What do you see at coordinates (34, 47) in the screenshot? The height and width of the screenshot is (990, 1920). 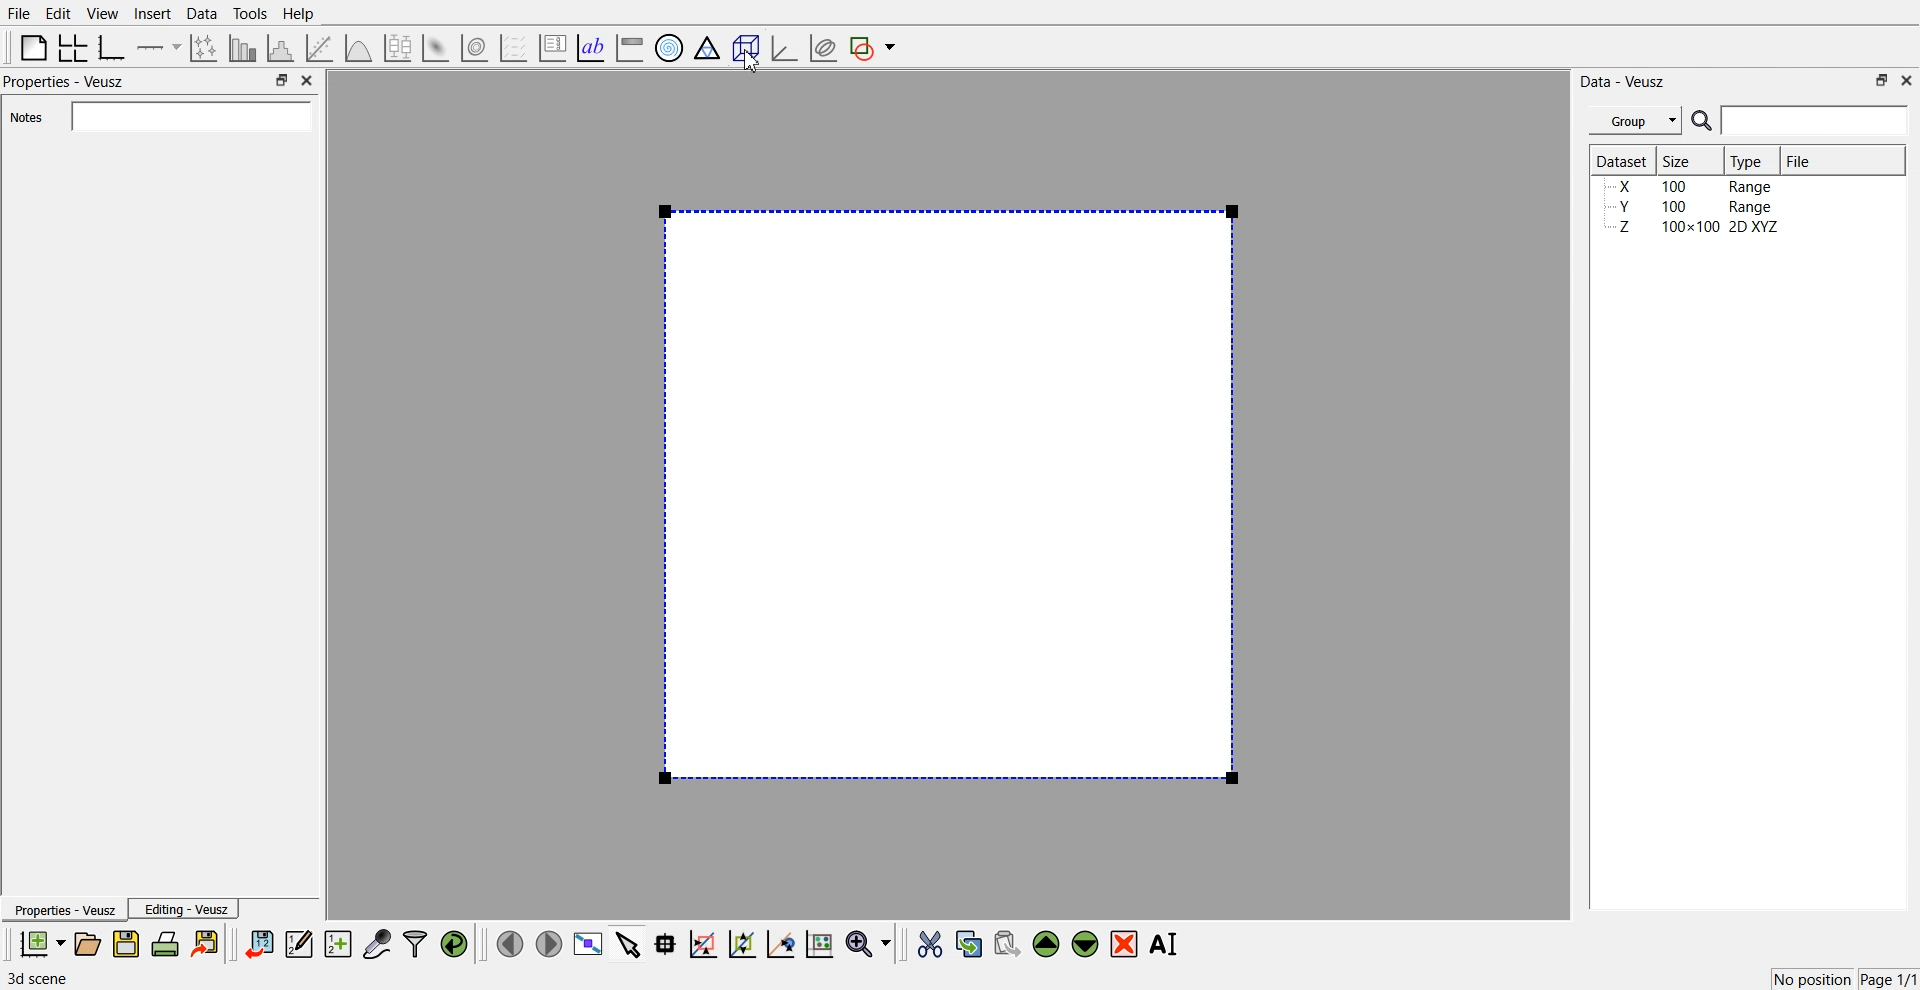 I see `Blank page` at bounding box center [34, 47].